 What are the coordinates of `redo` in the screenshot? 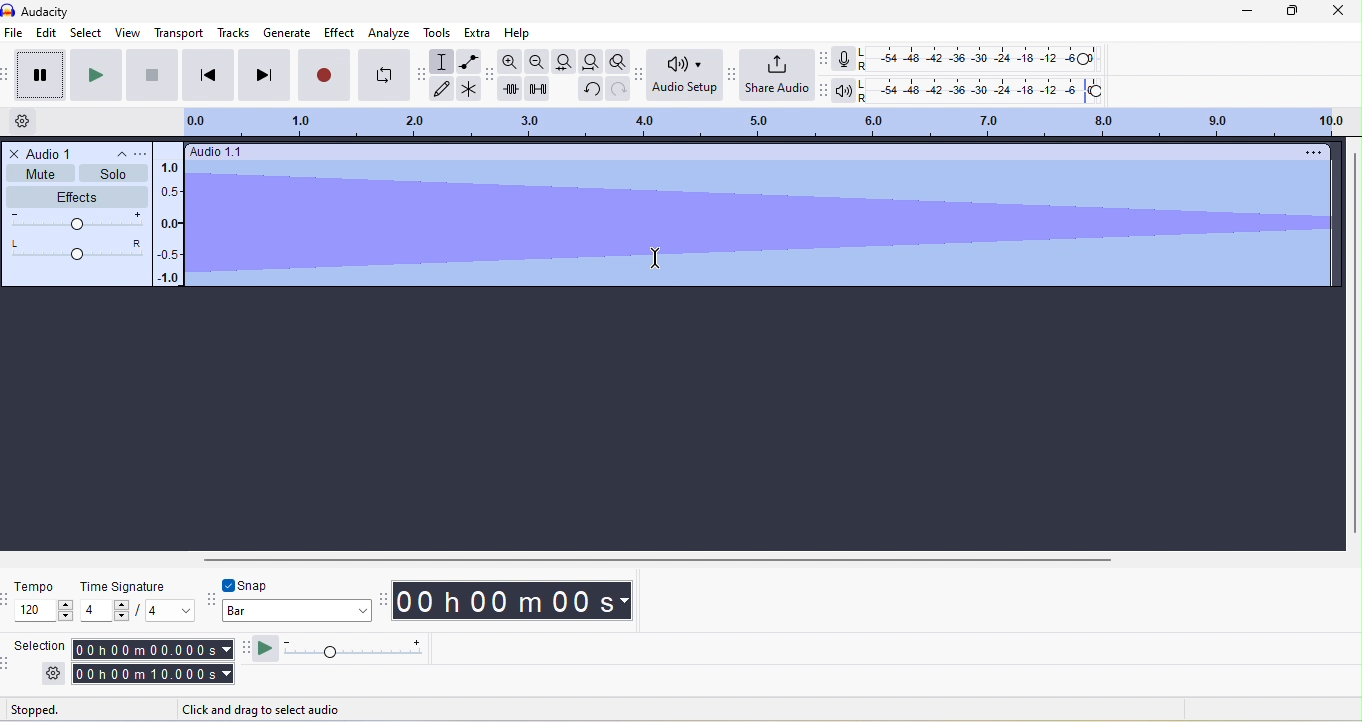 It's located at (619, 89).